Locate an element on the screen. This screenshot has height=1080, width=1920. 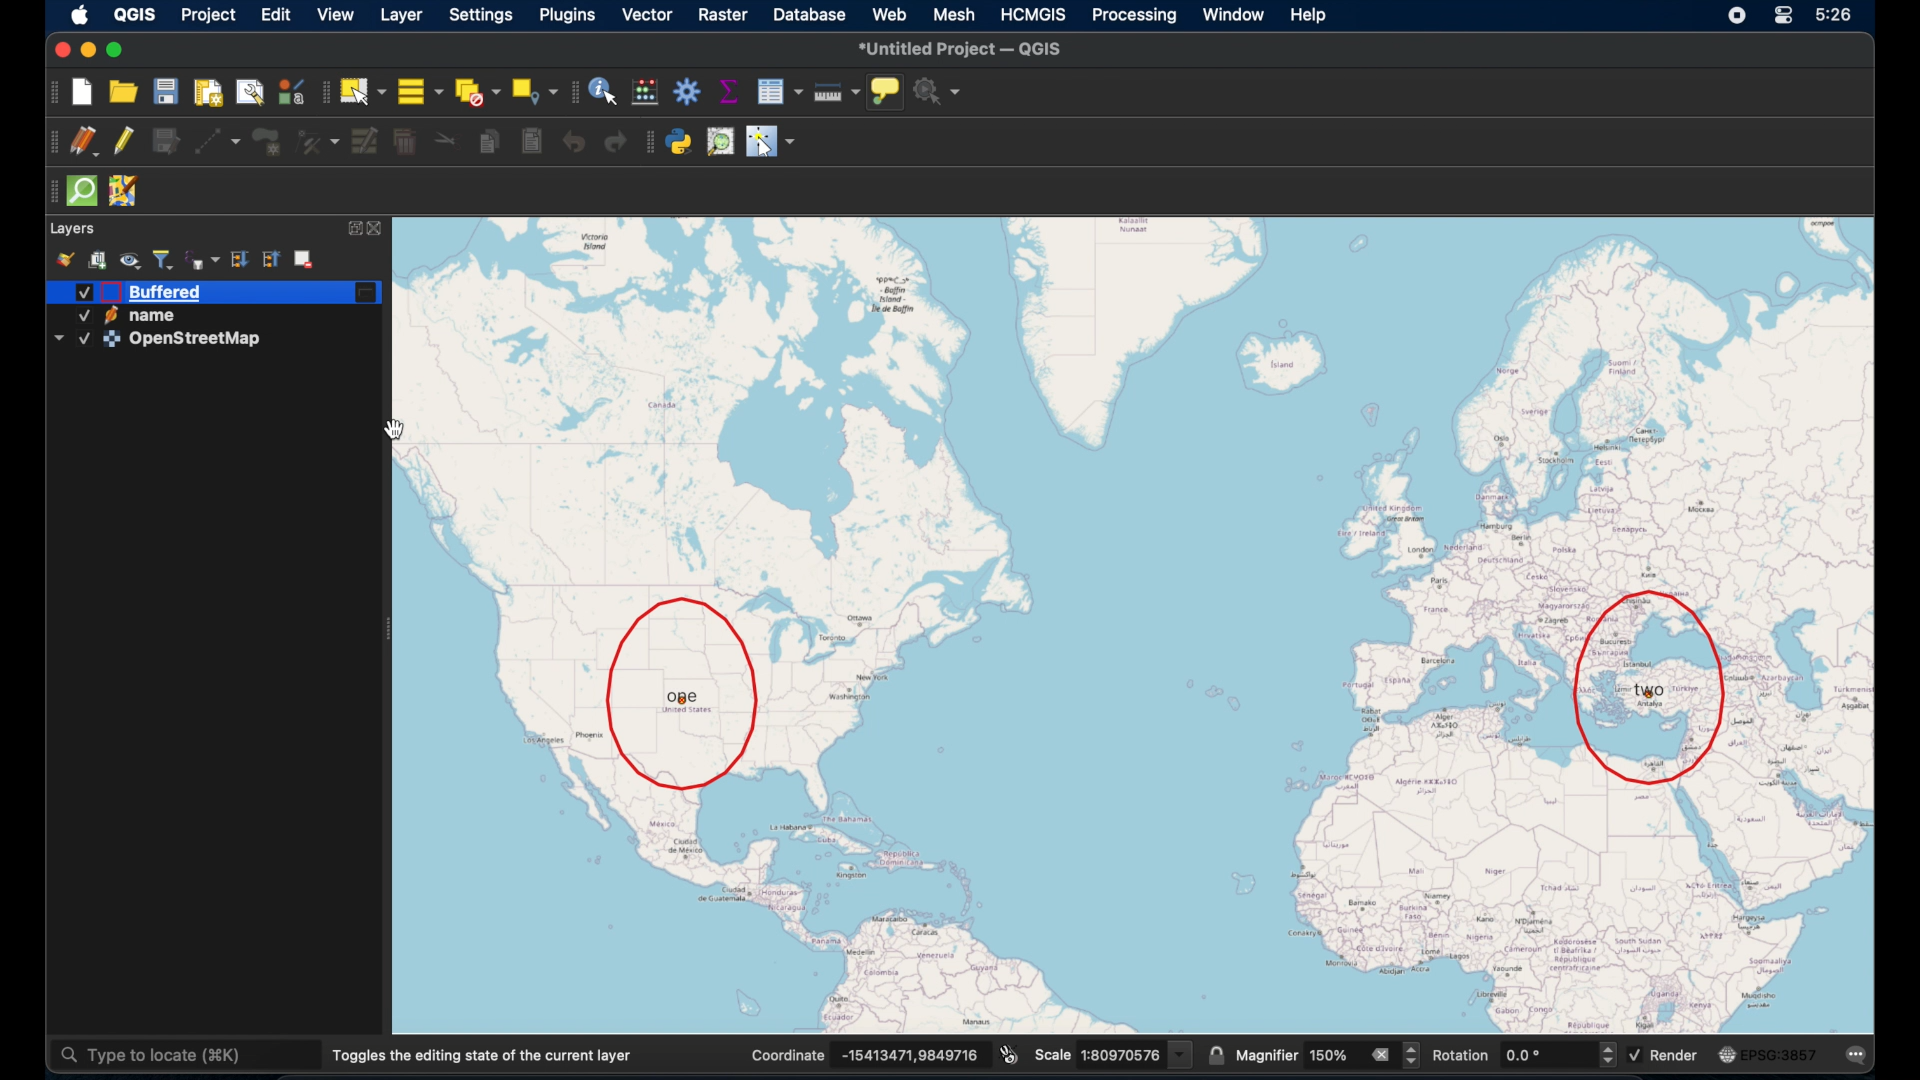
digitize with segment is located at coordinates (217, 142).